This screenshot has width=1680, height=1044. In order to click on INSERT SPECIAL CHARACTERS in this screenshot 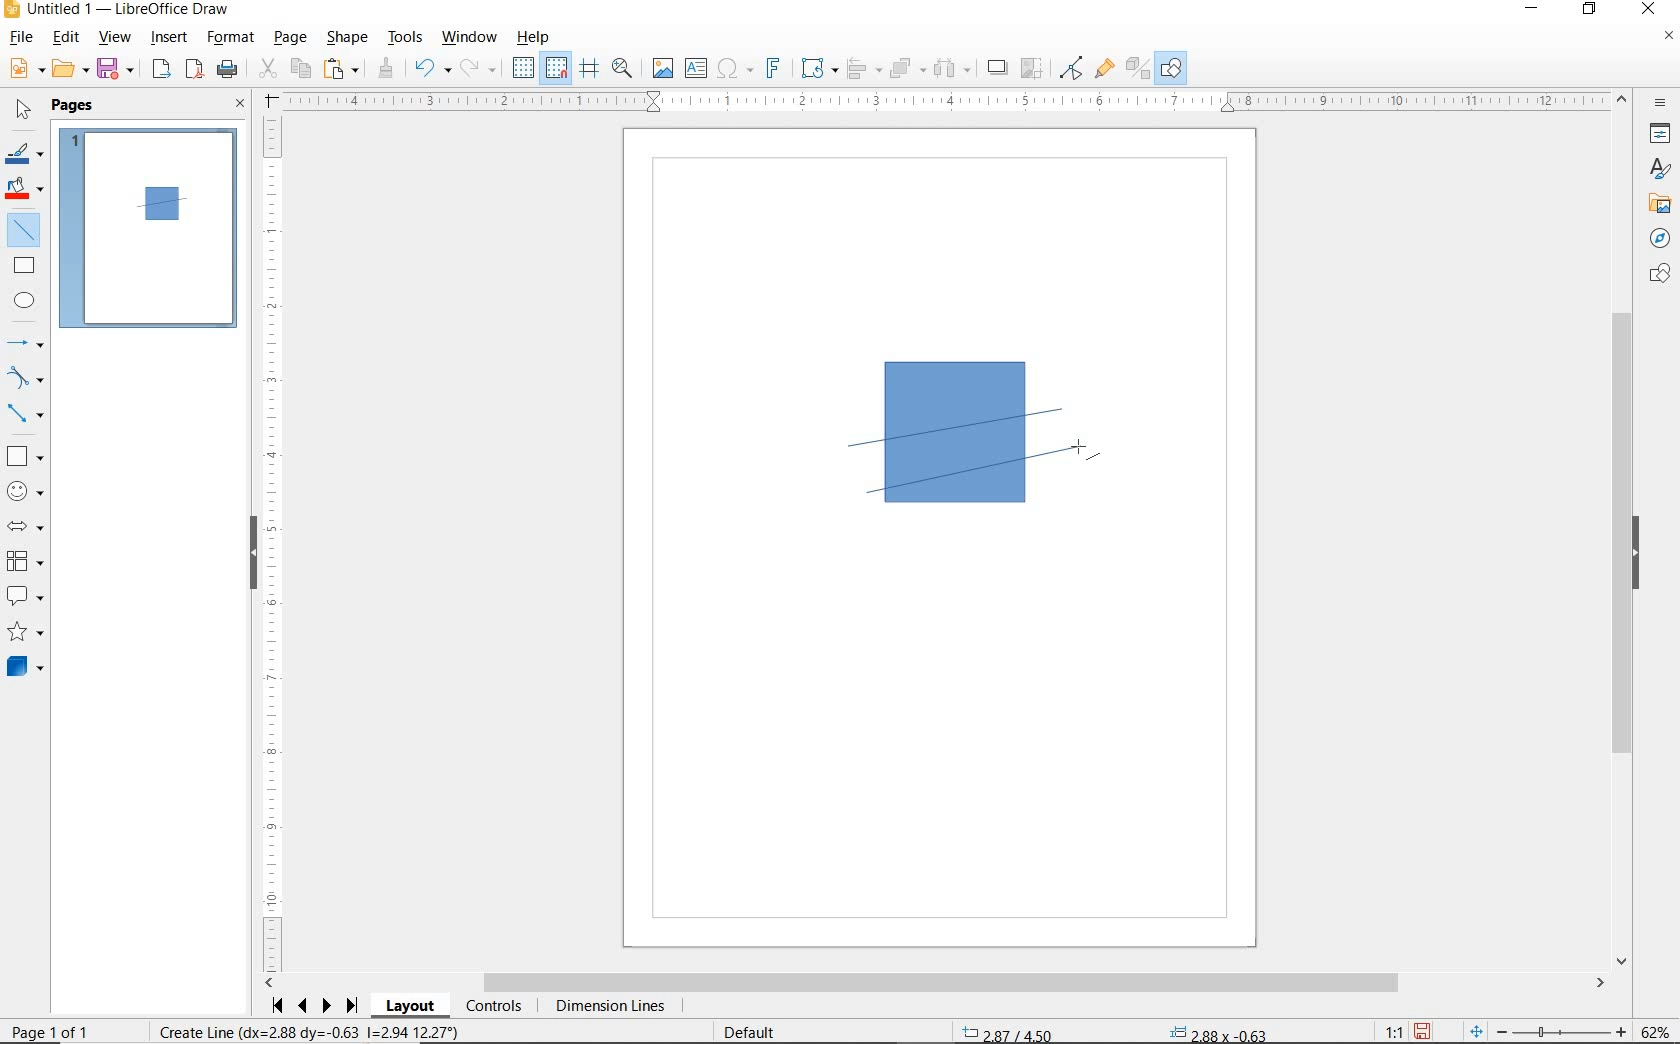, I will do `click(733, 69)`.